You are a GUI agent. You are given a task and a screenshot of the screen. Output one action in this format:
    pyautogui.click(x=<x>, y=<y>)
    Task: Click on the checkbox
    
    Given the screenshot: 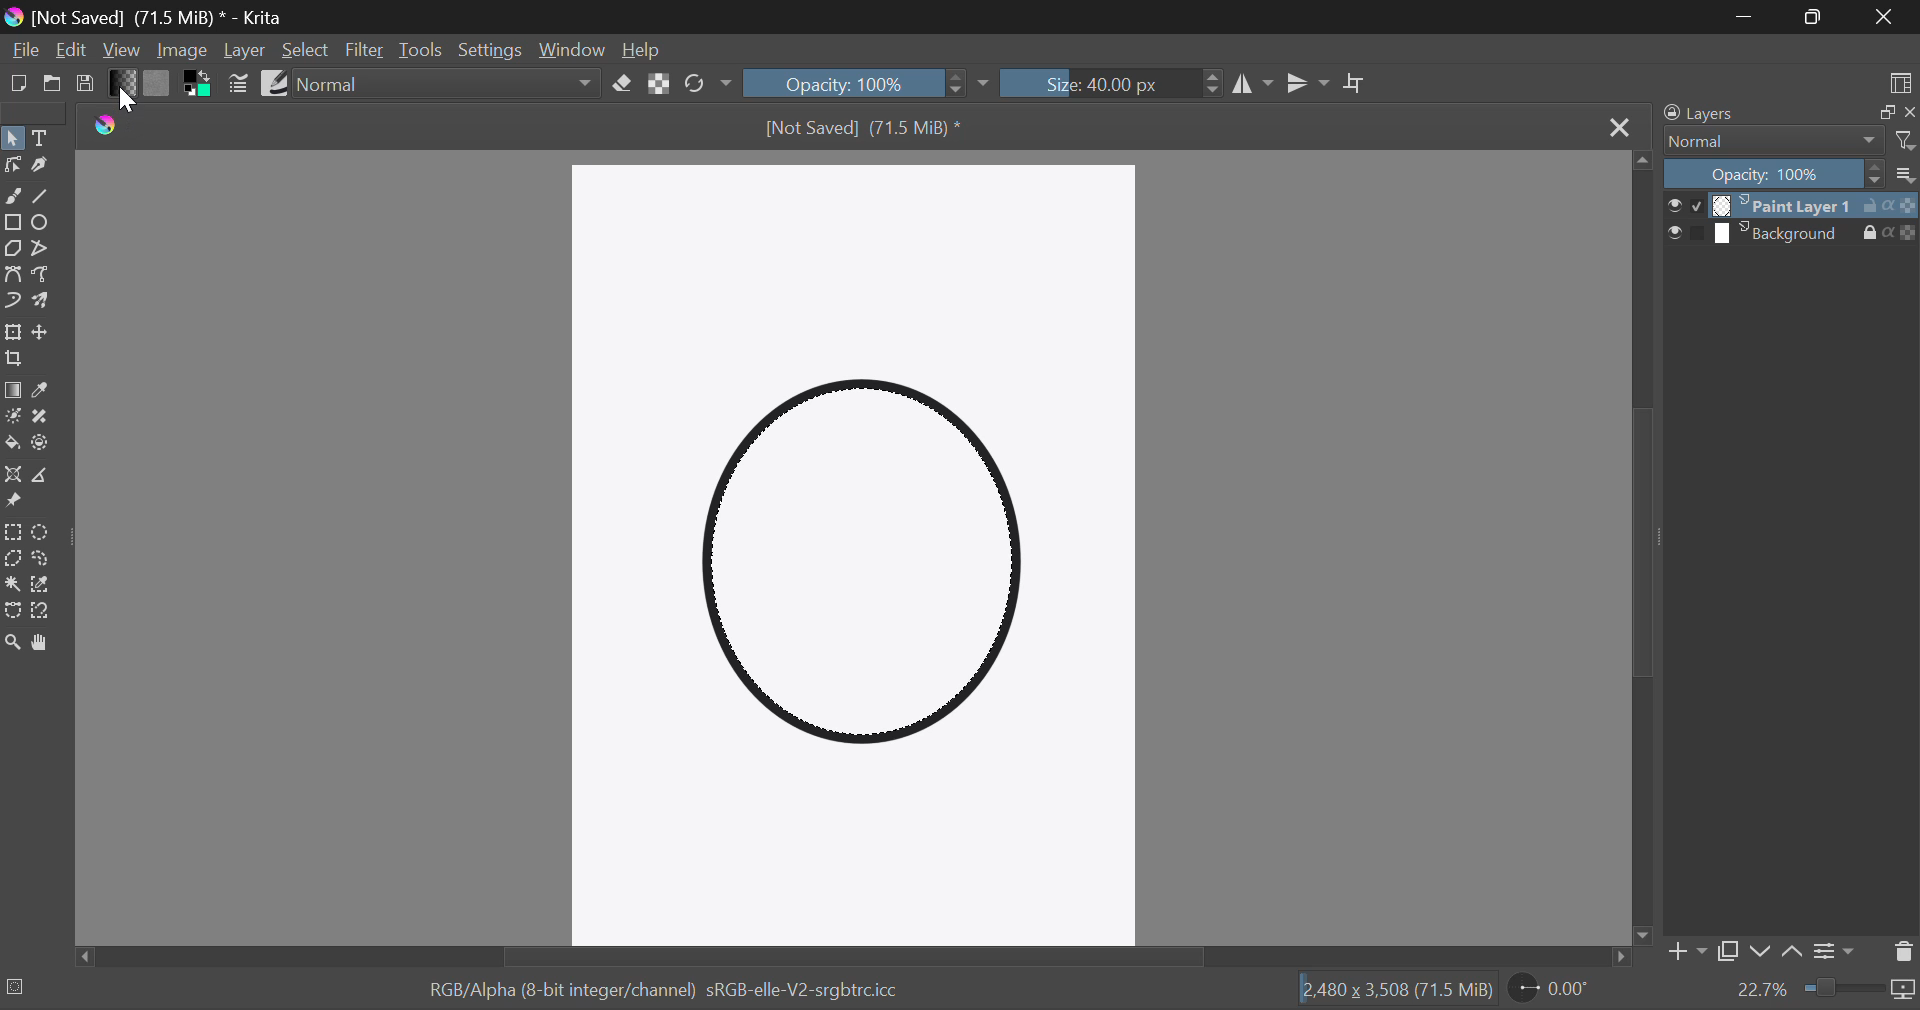 What is the action you would take?
    pyautogui.click(x=1688, y=232)
    